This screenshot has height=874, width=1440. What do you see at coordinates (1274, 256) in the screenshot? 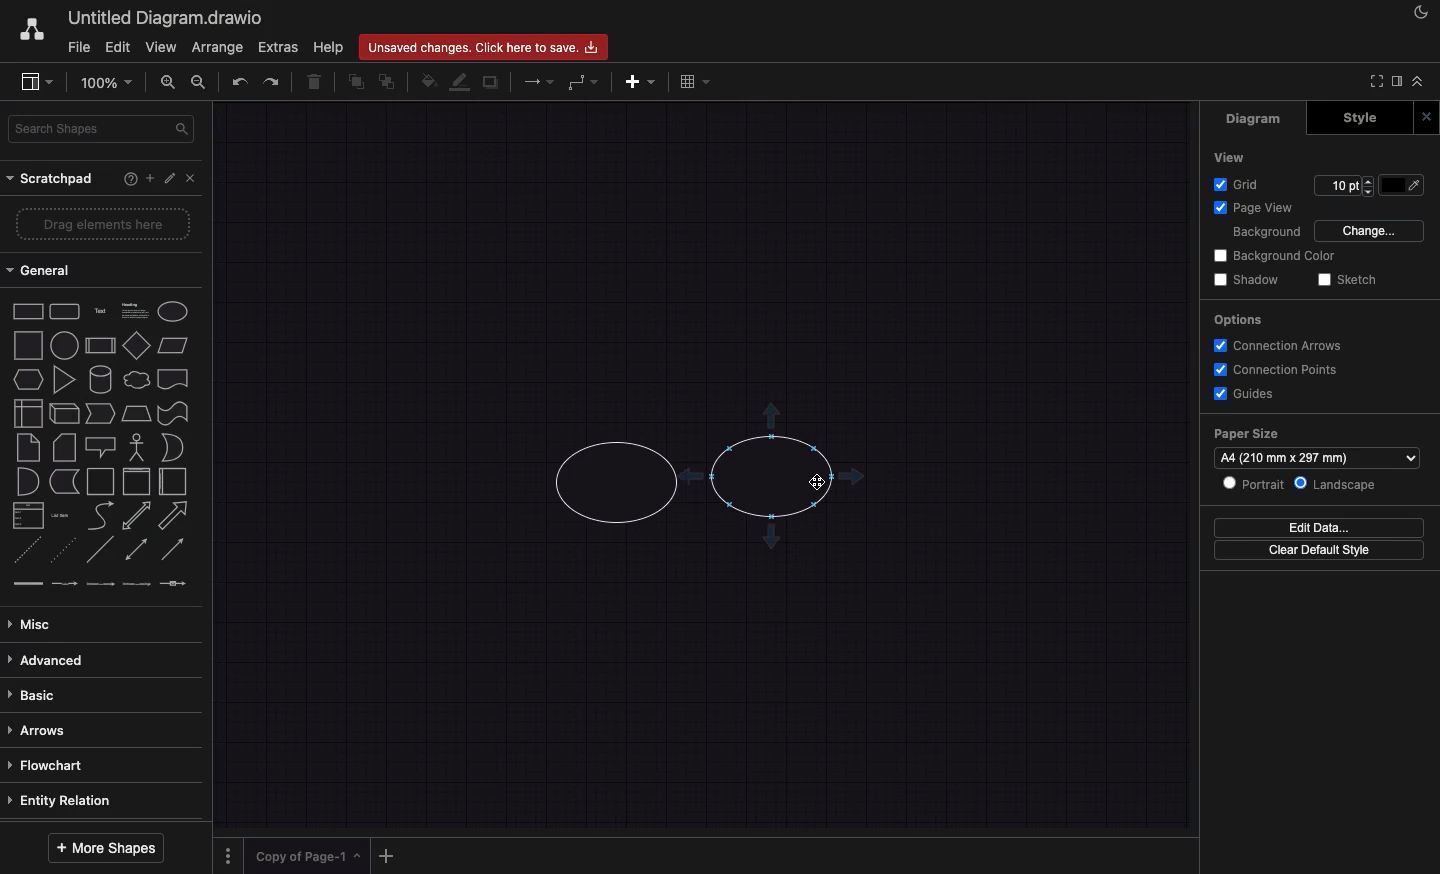
I see `background color` at bounding box center [1274, 256].